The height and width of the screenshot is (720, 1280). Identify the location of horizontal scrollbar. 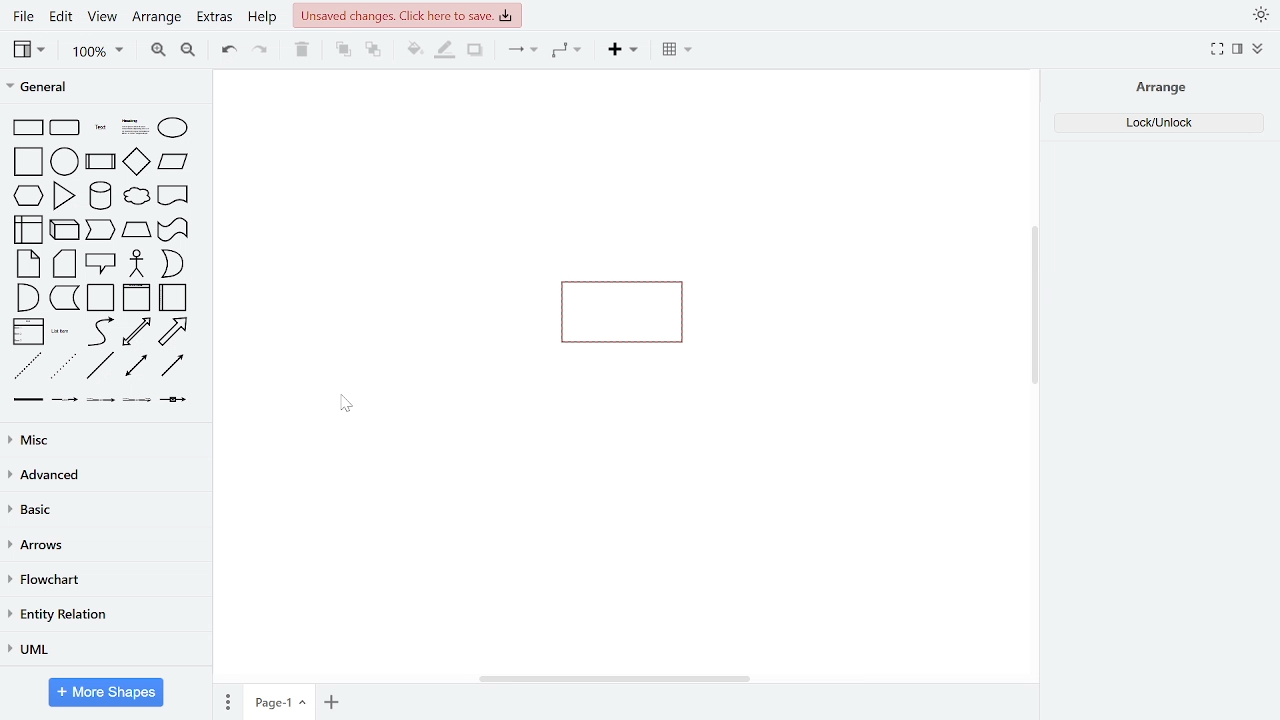
(615, 677).